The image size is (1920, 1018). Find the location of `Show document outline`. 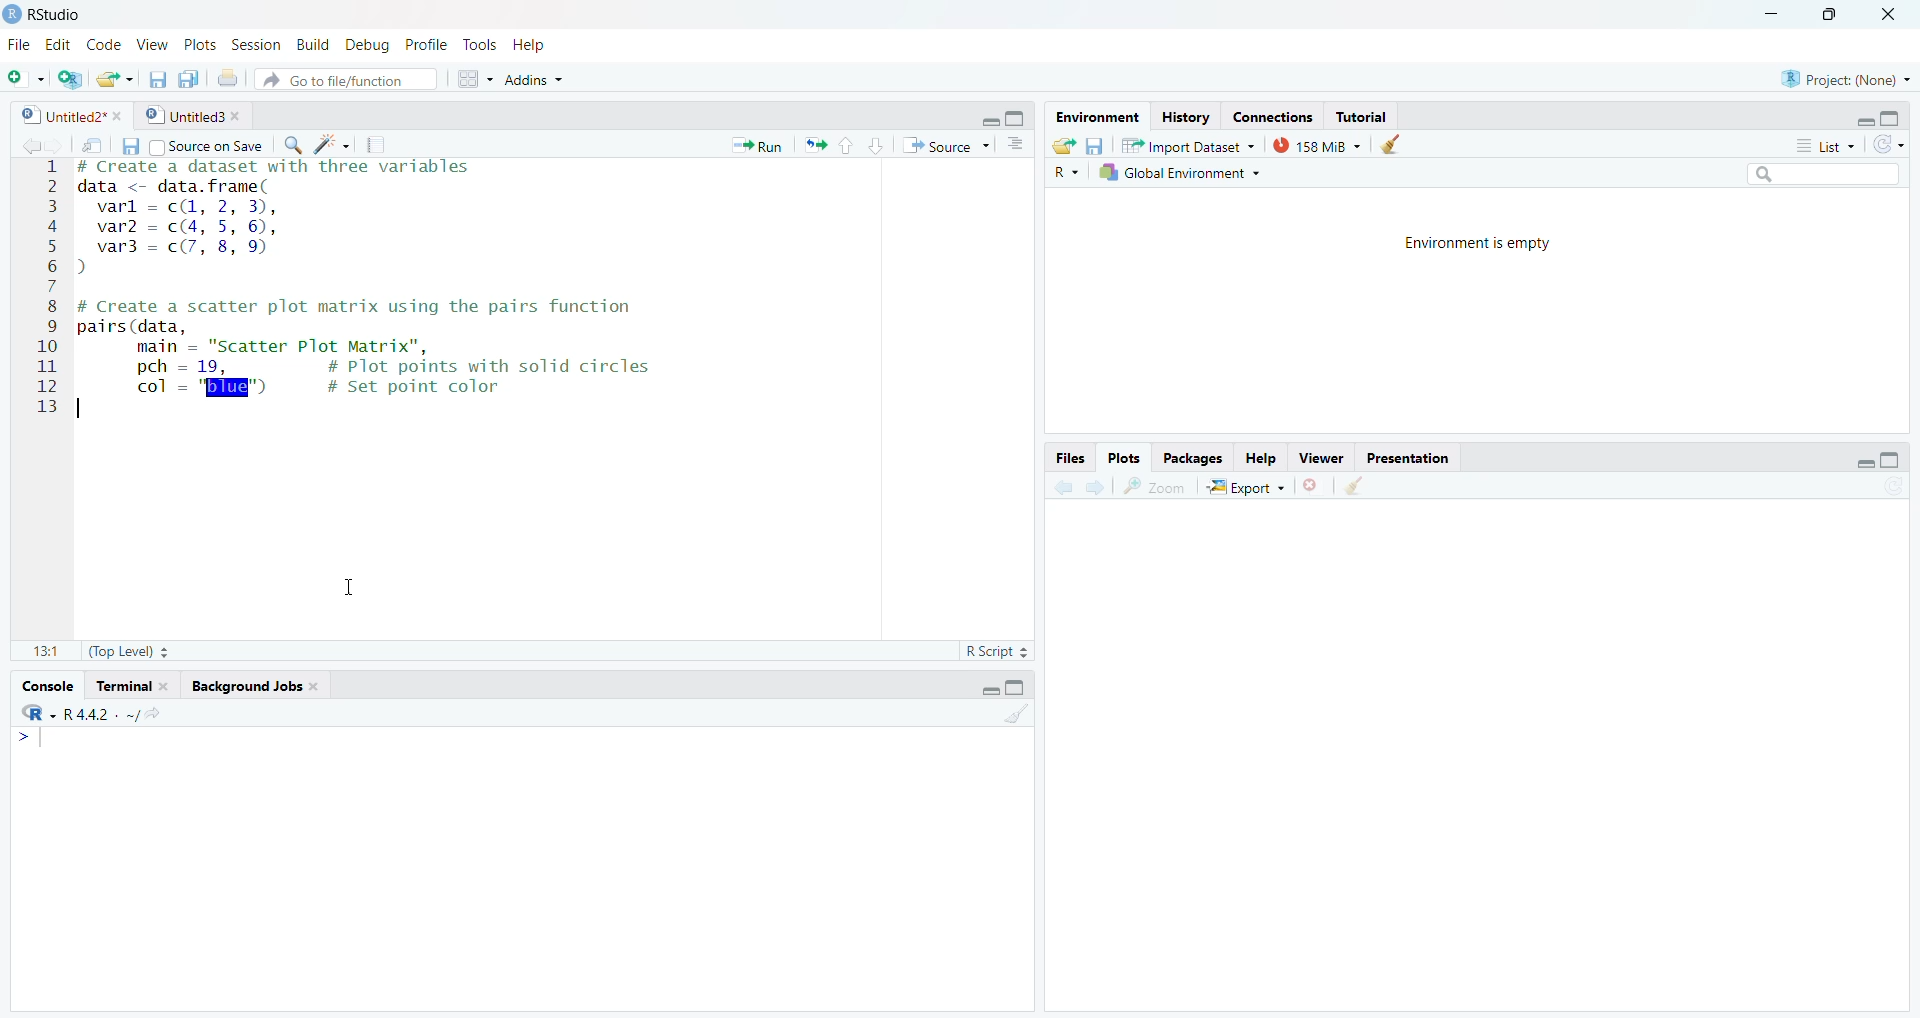

Show document outline is located at coordinates (1020, 144).